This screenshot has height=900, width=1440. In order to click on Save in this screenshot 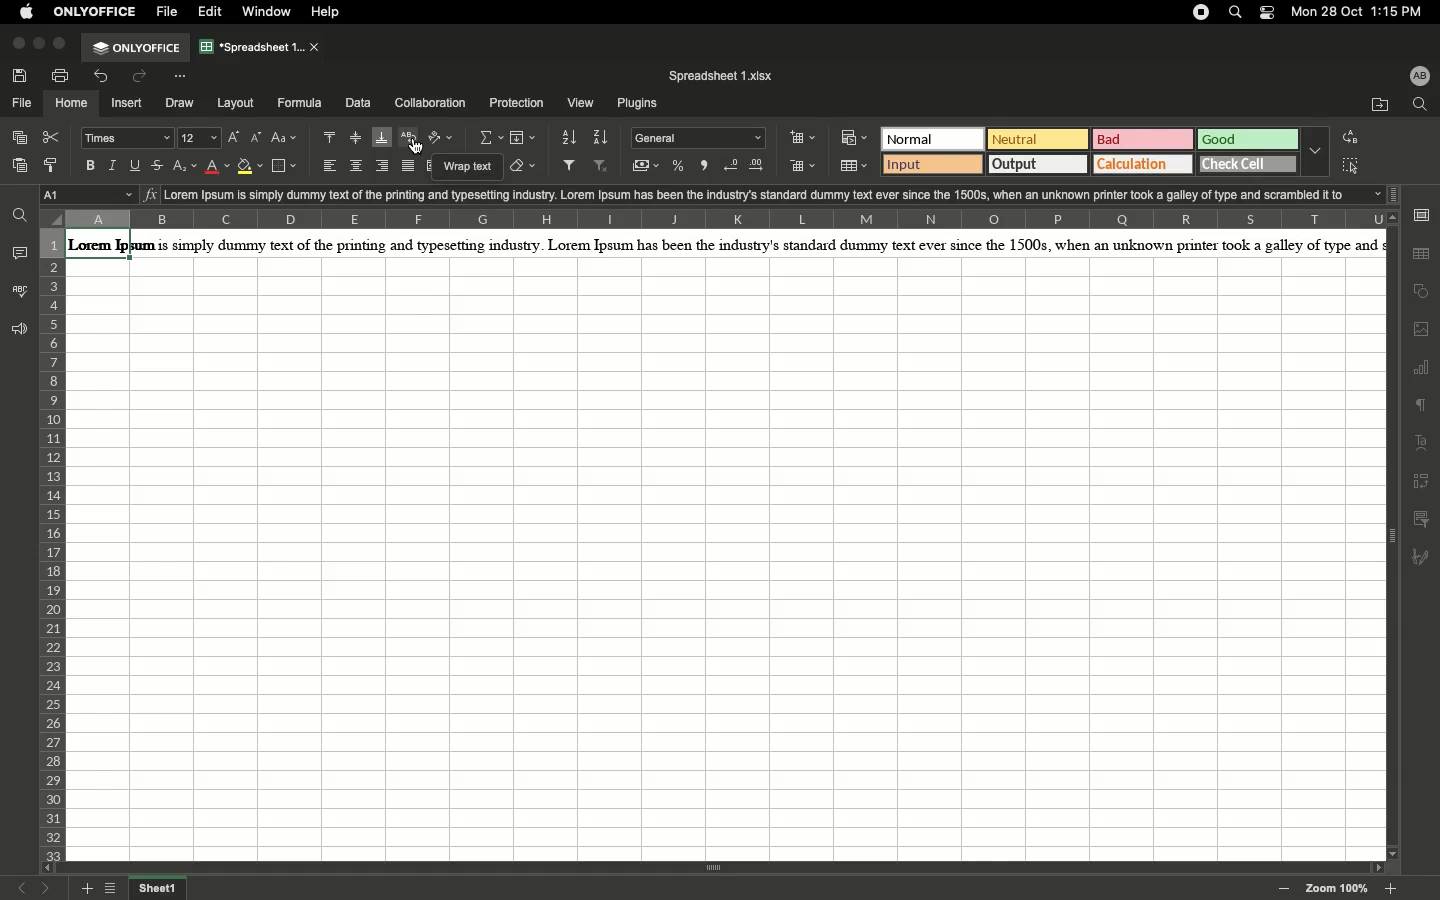, I will do `click(23, 76)`.